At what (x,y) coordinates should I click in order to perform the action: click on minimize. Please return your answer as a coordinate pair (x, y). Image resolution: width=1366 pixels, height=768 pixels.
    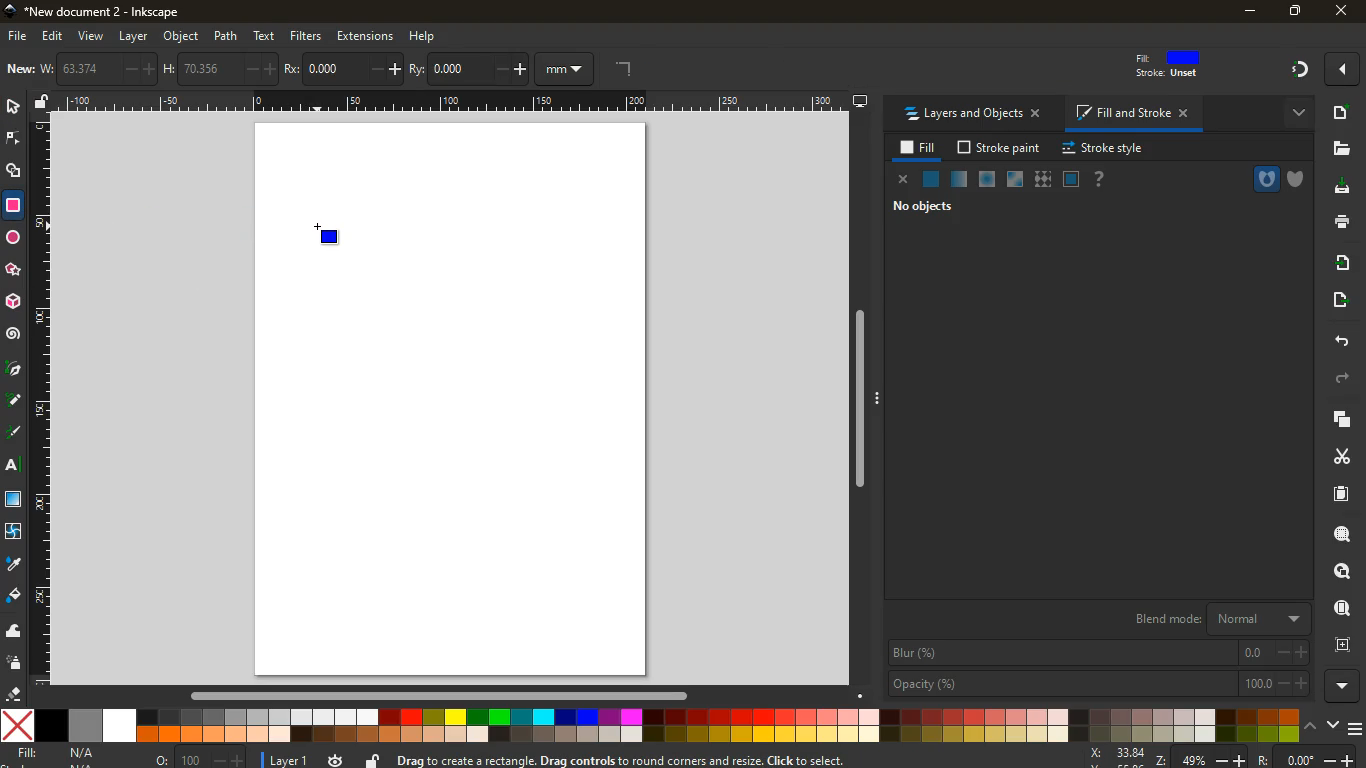
    Looking at the image, I should click on (1248, 12).